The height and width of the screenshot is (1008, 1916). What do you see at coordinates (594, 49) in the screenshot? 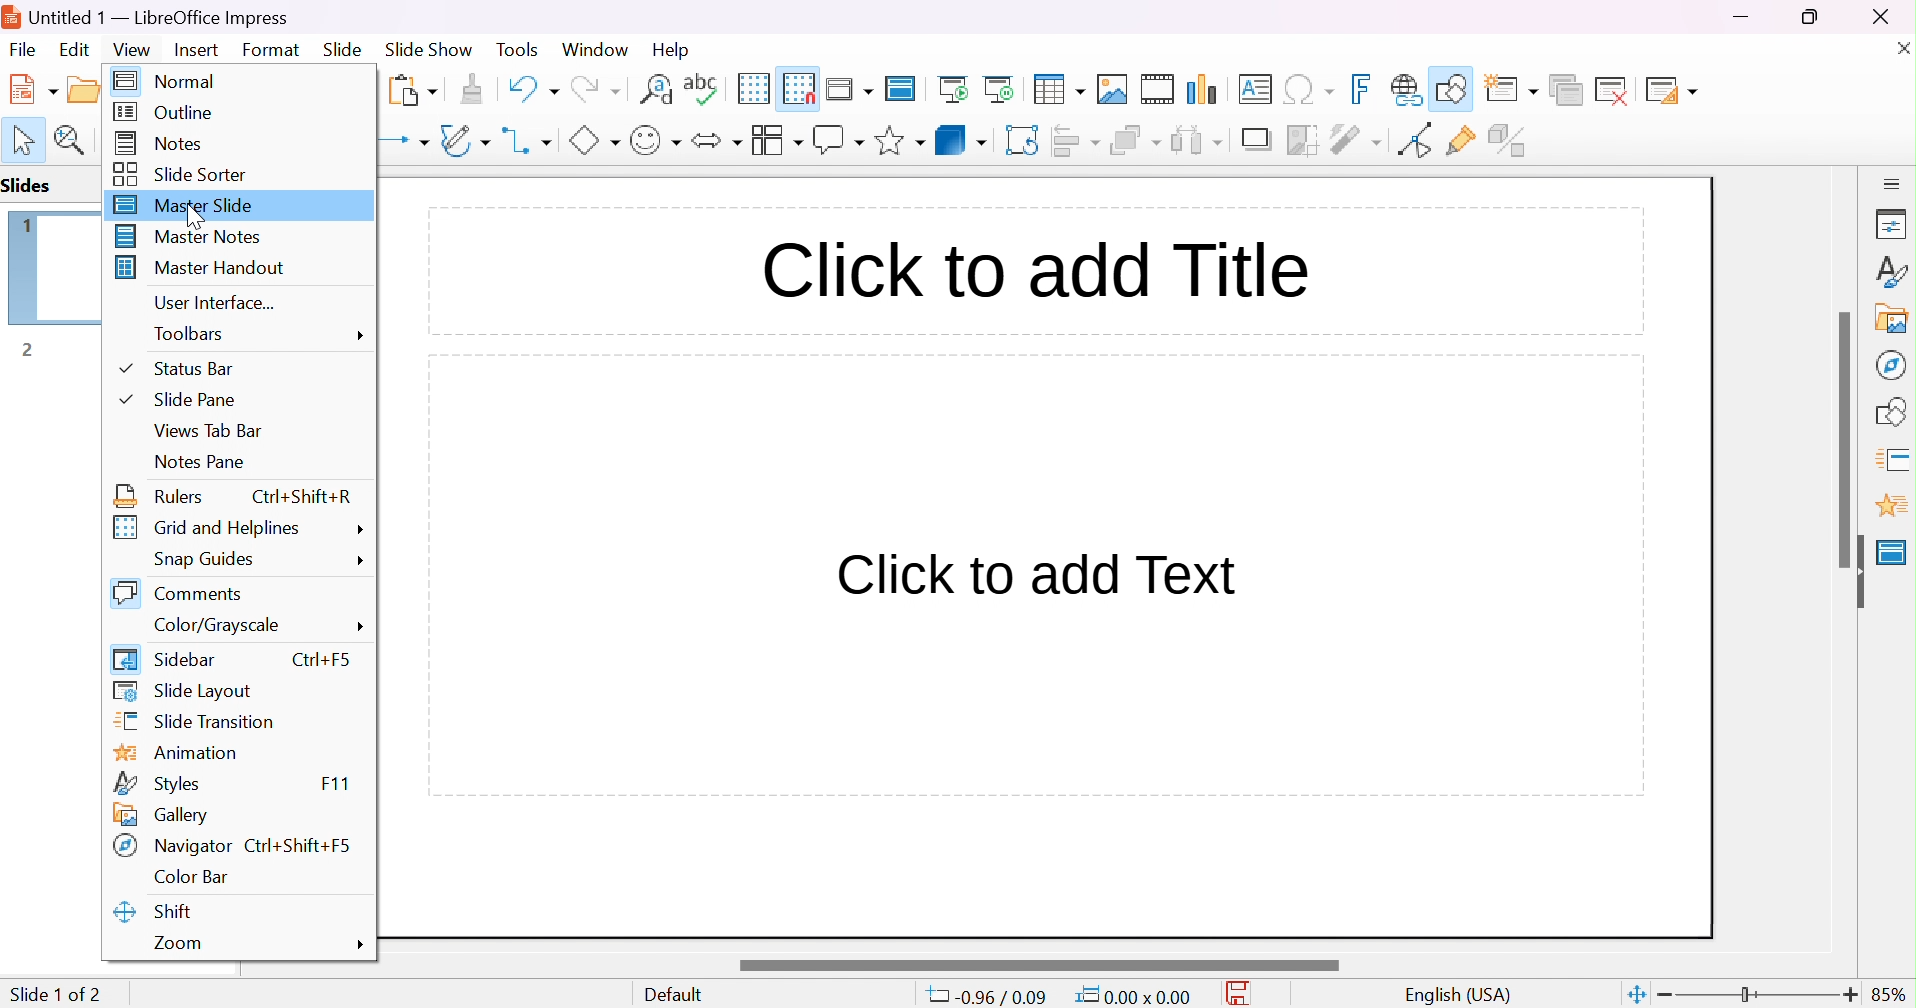
I see `window` at bounding box center [594, 49].